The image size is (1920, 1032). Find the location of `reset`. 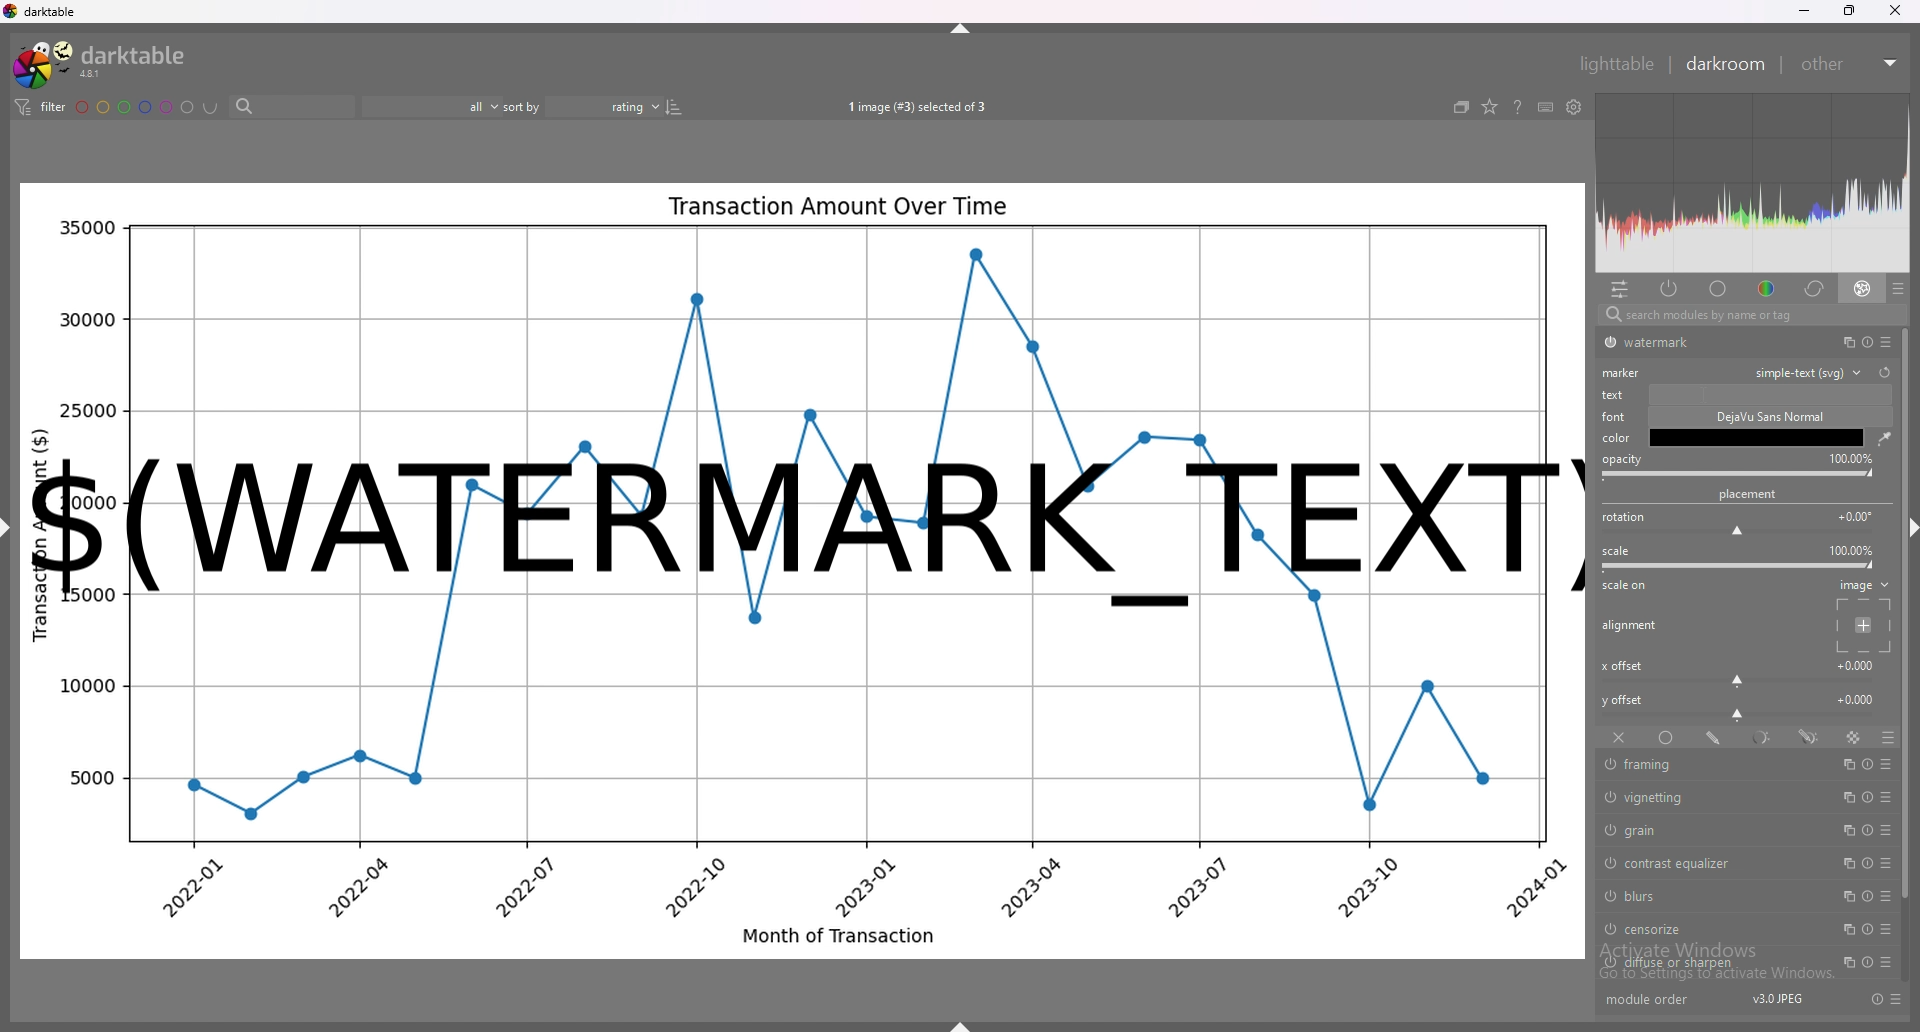

reset is located at coordinates (1864, 864).